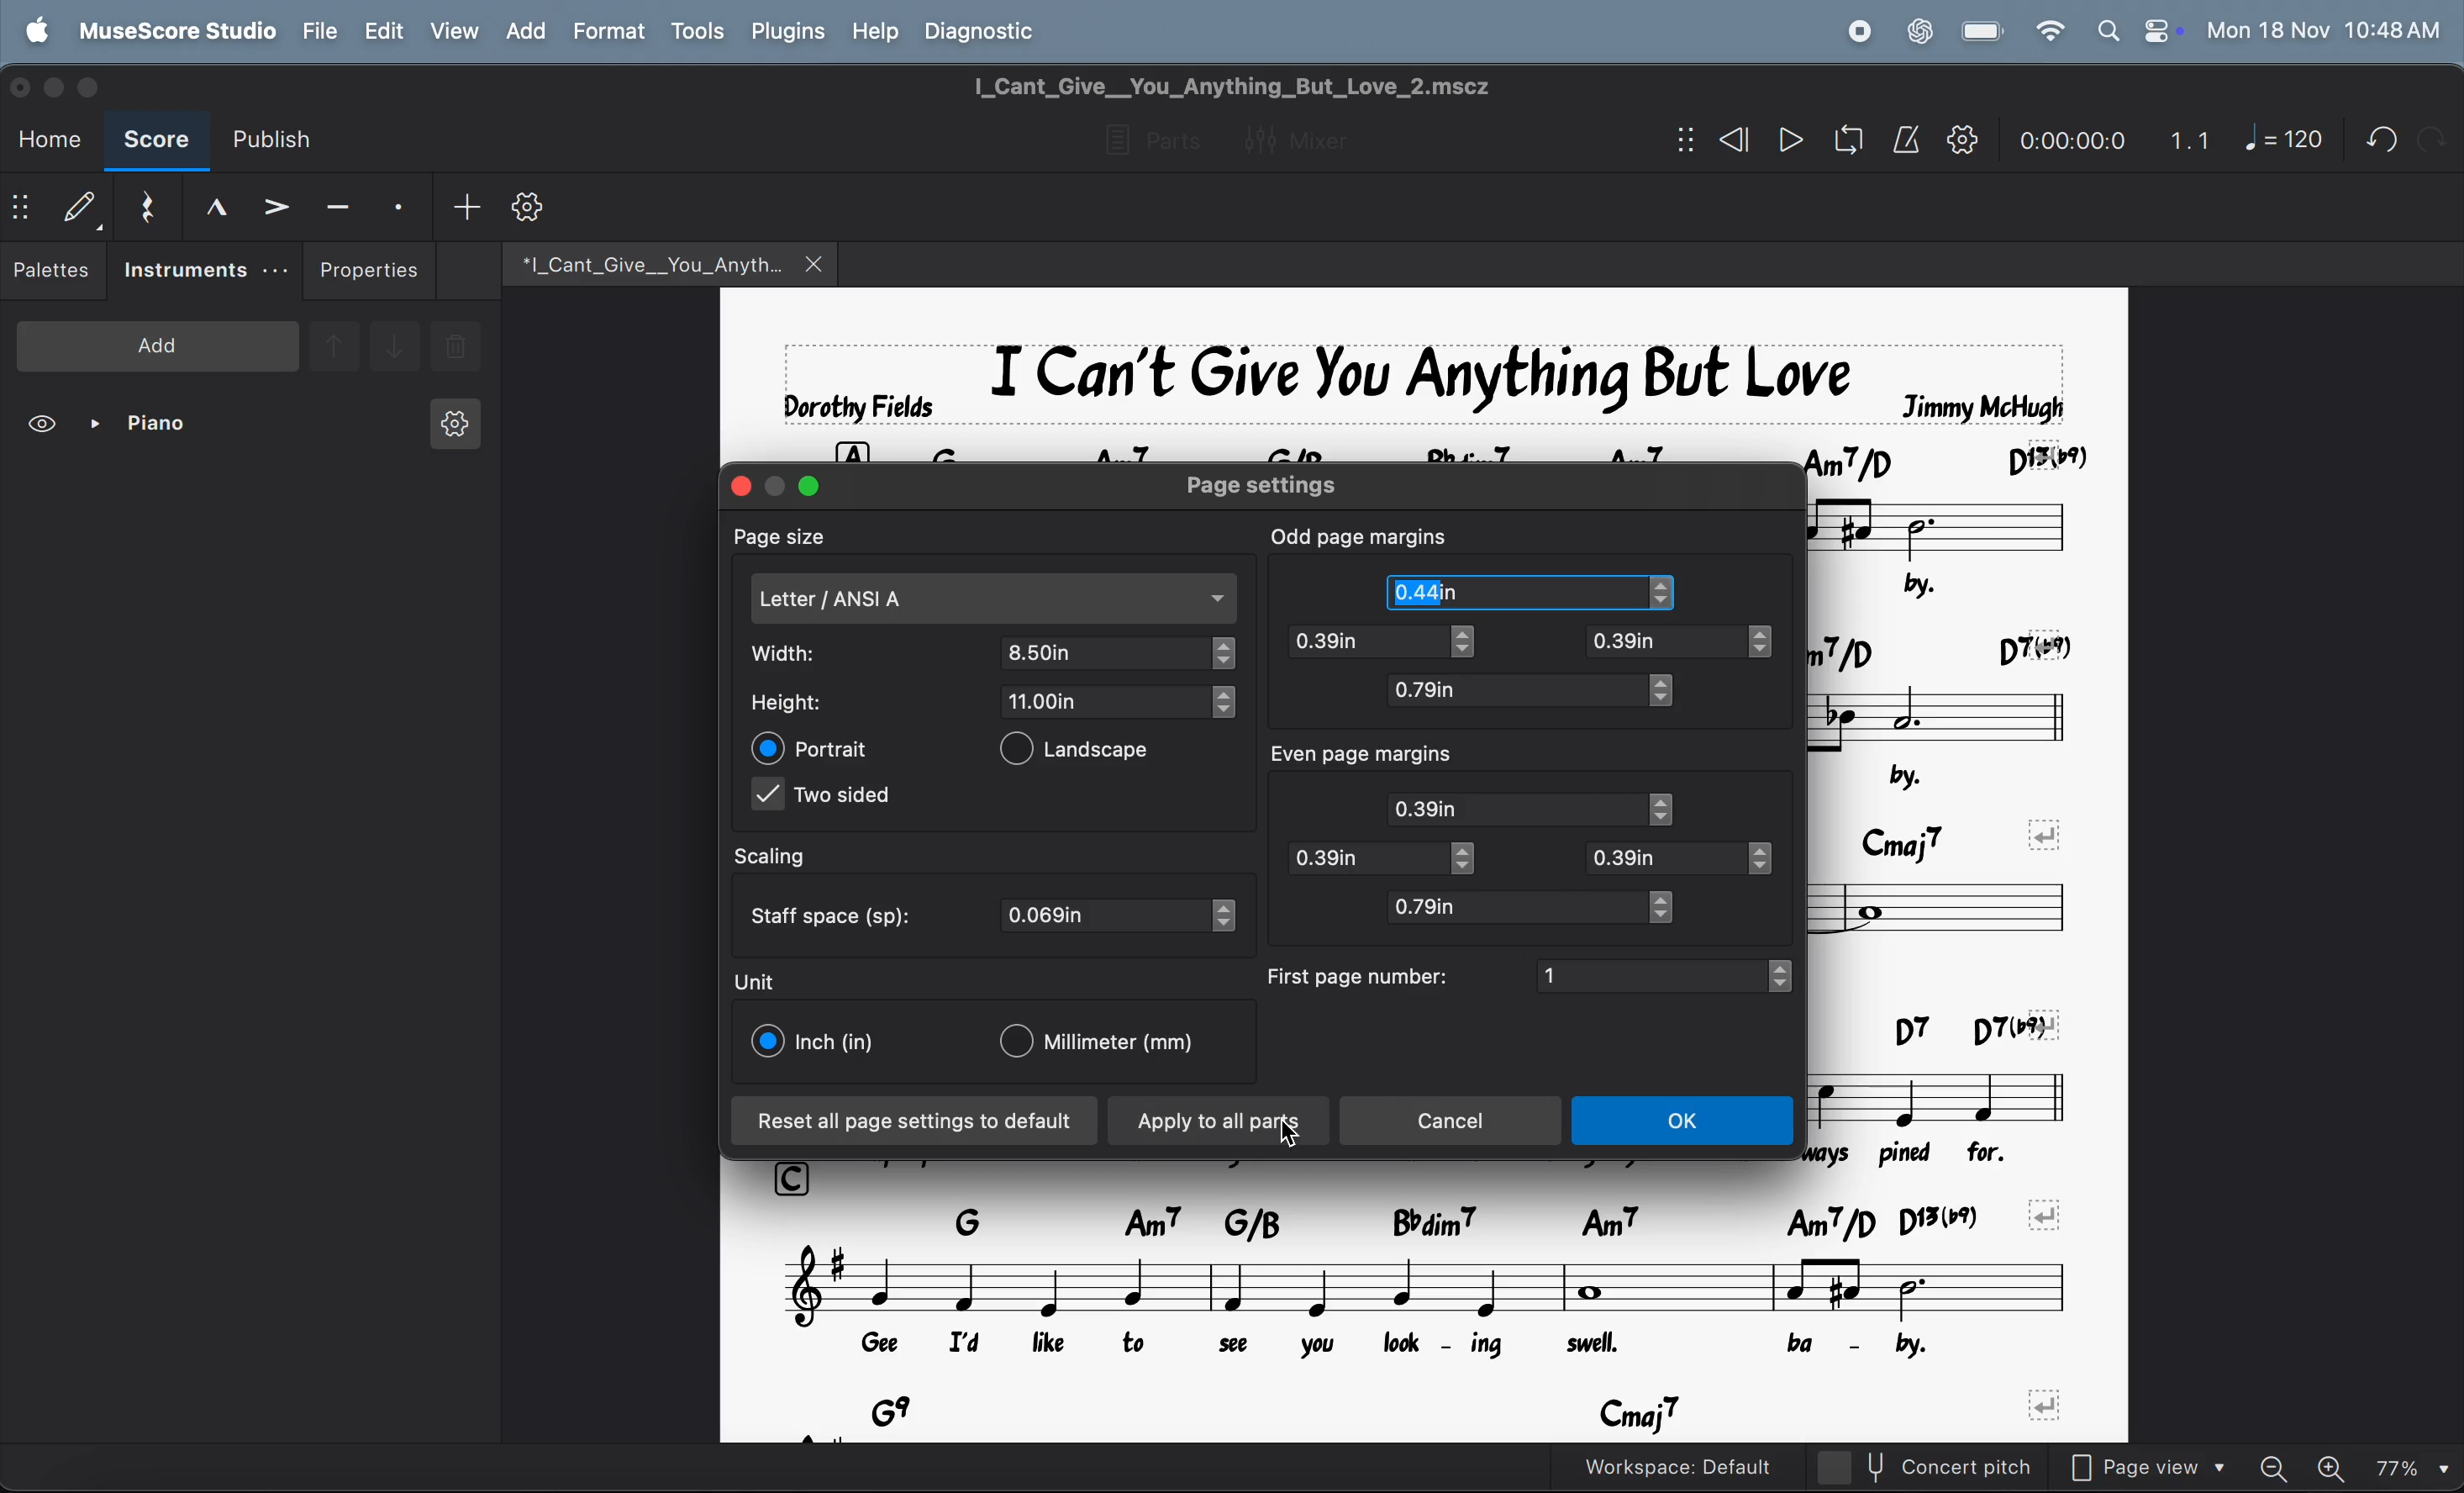 The image size is (2464, 1493). Describe the element at coordinates (2190, 135) in the screenshot. I see `1.1` at that location.